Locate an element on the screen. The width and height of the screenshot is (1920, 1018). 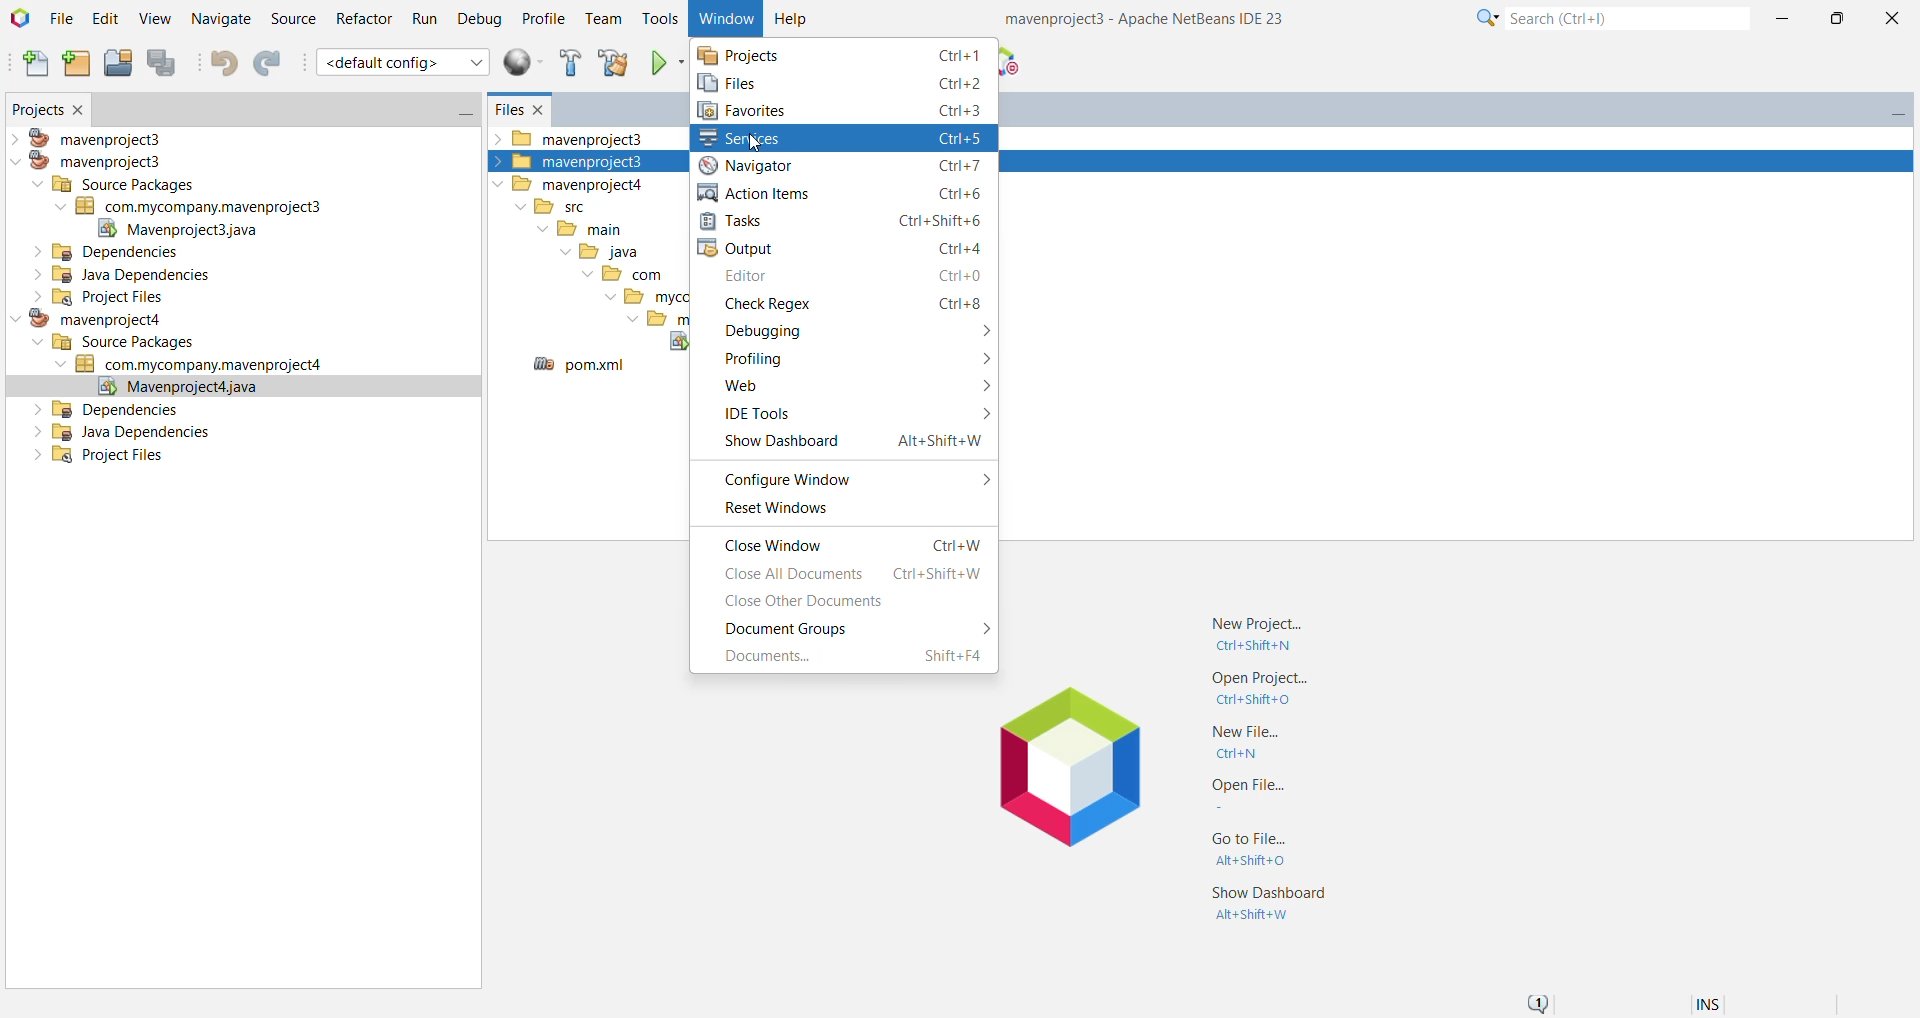
Configure Window is located at coordinates (852, 478).